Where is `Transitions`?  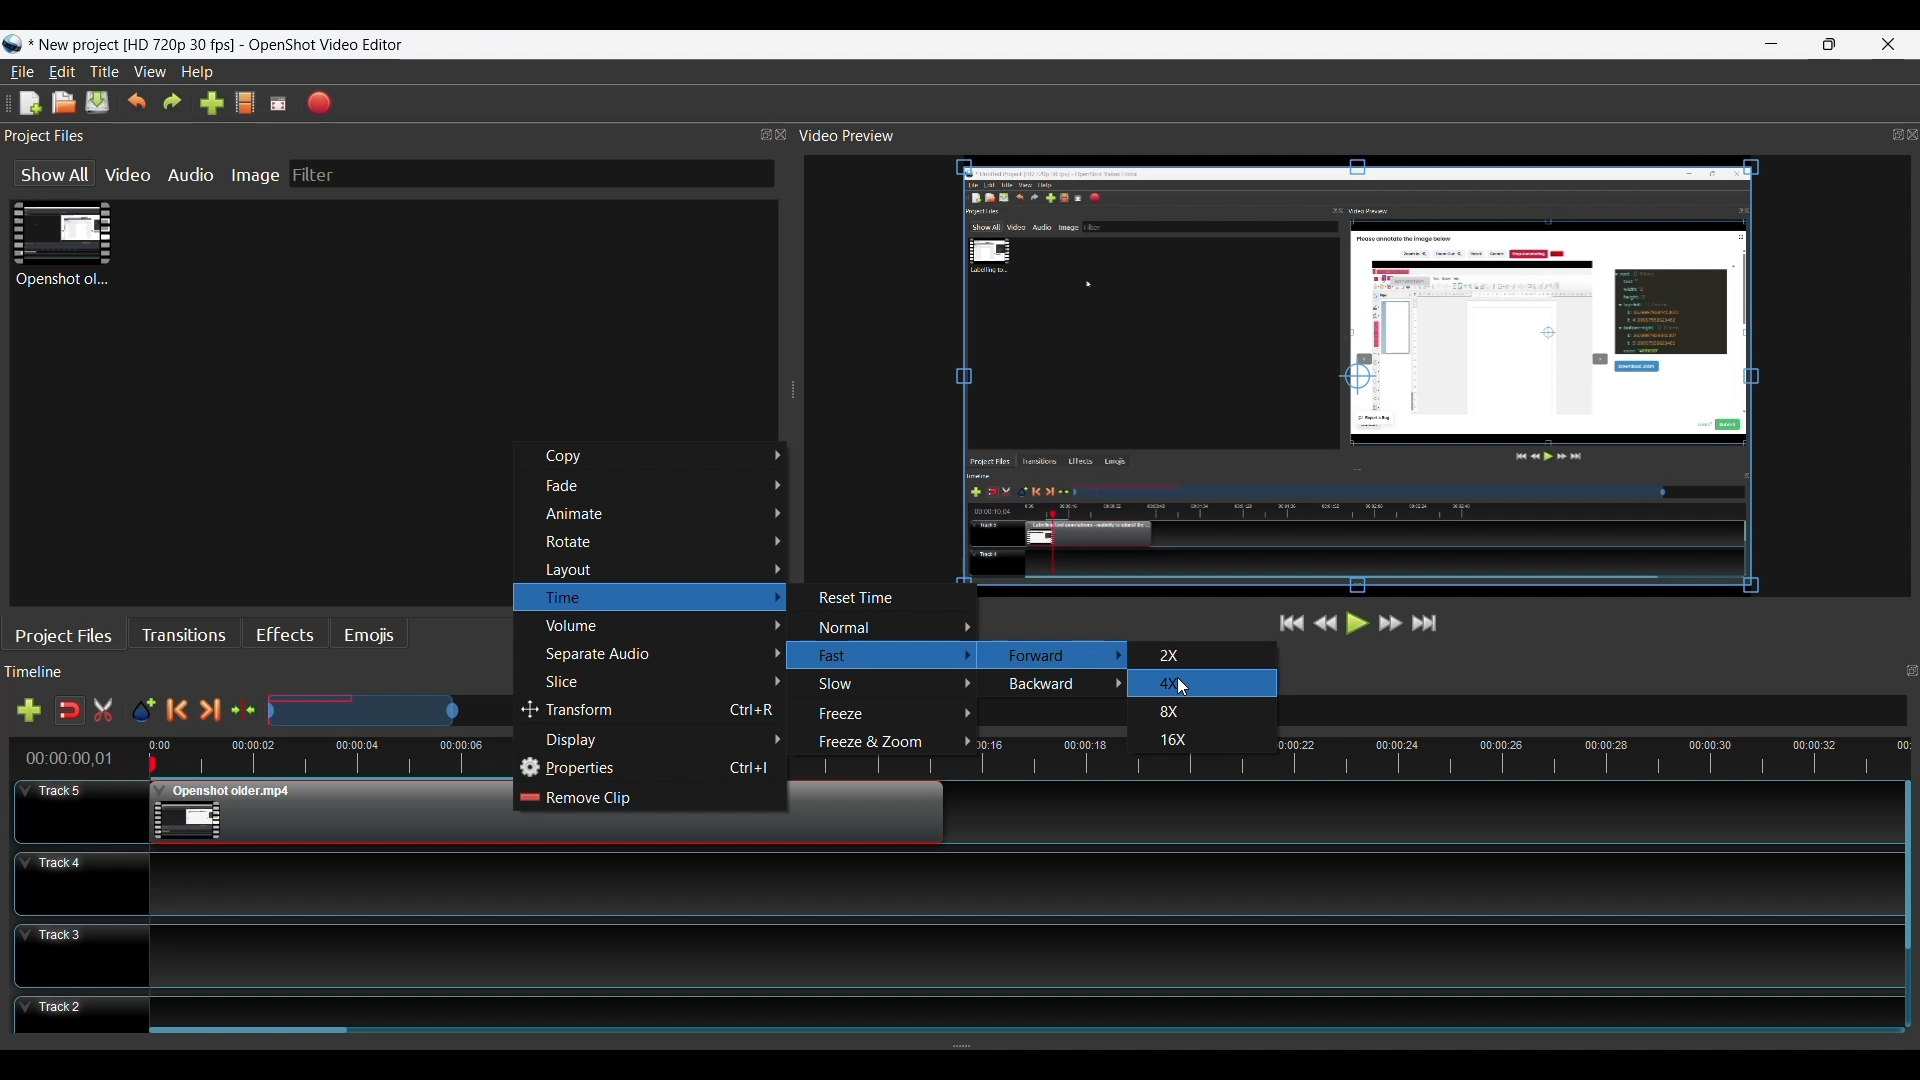 Transitions is located at coordinates (182, 636).